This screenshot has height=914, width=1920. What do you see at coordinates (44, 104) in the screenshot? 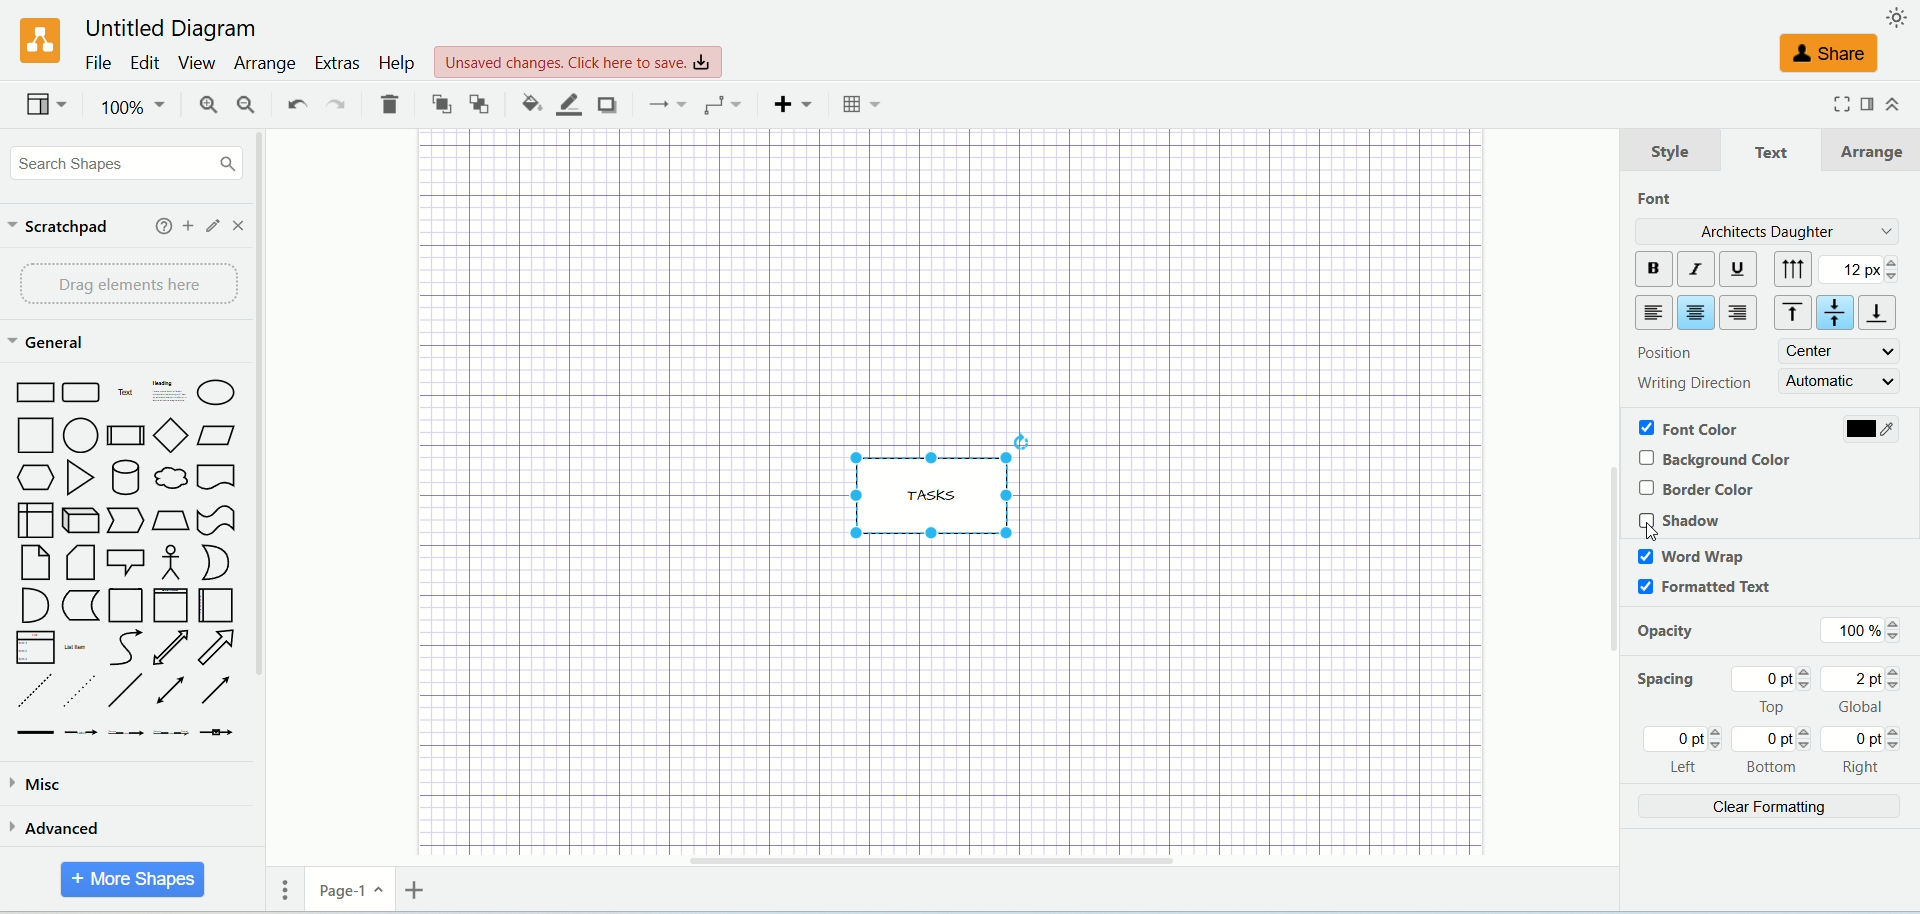
I see `view` at bounding box center [44, 104].